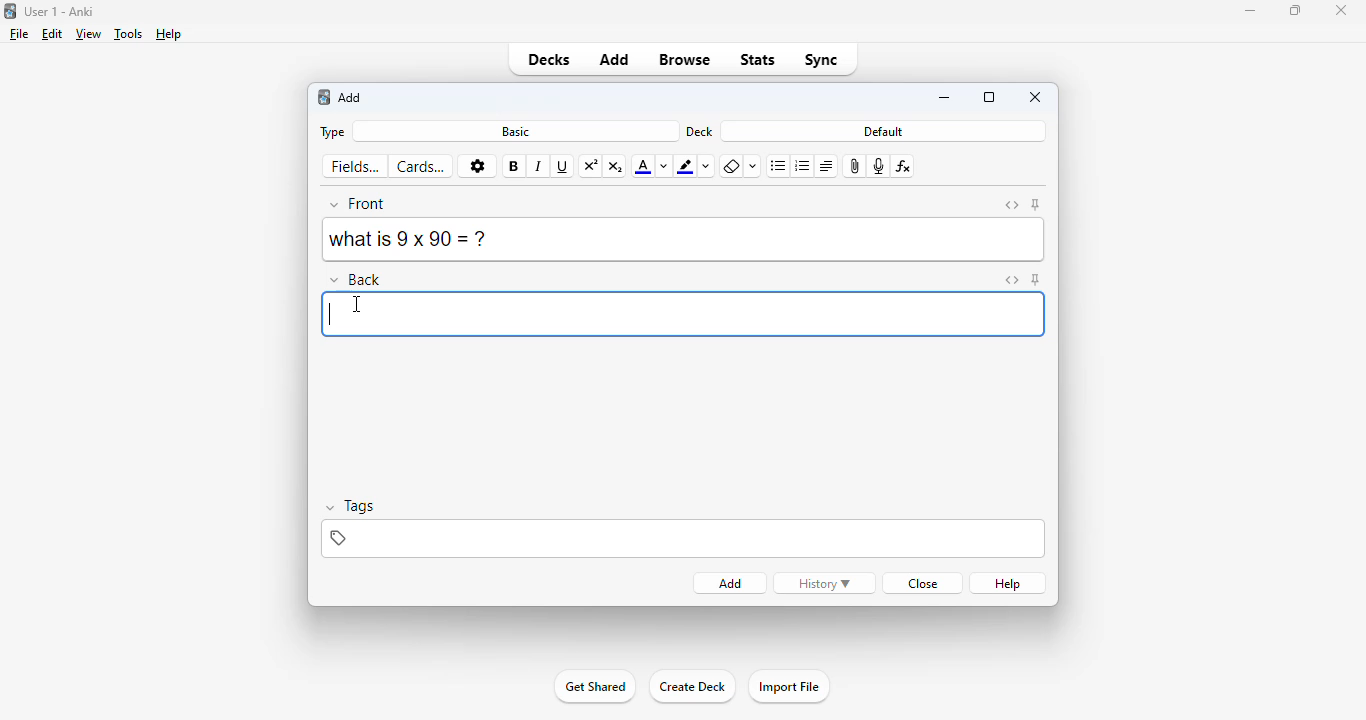 The width and height of the screenshot is (1366, 720). What do you see at coordinates (692, 687) in the screenshot?
I see `create deck` at bounding box center [692, 687].